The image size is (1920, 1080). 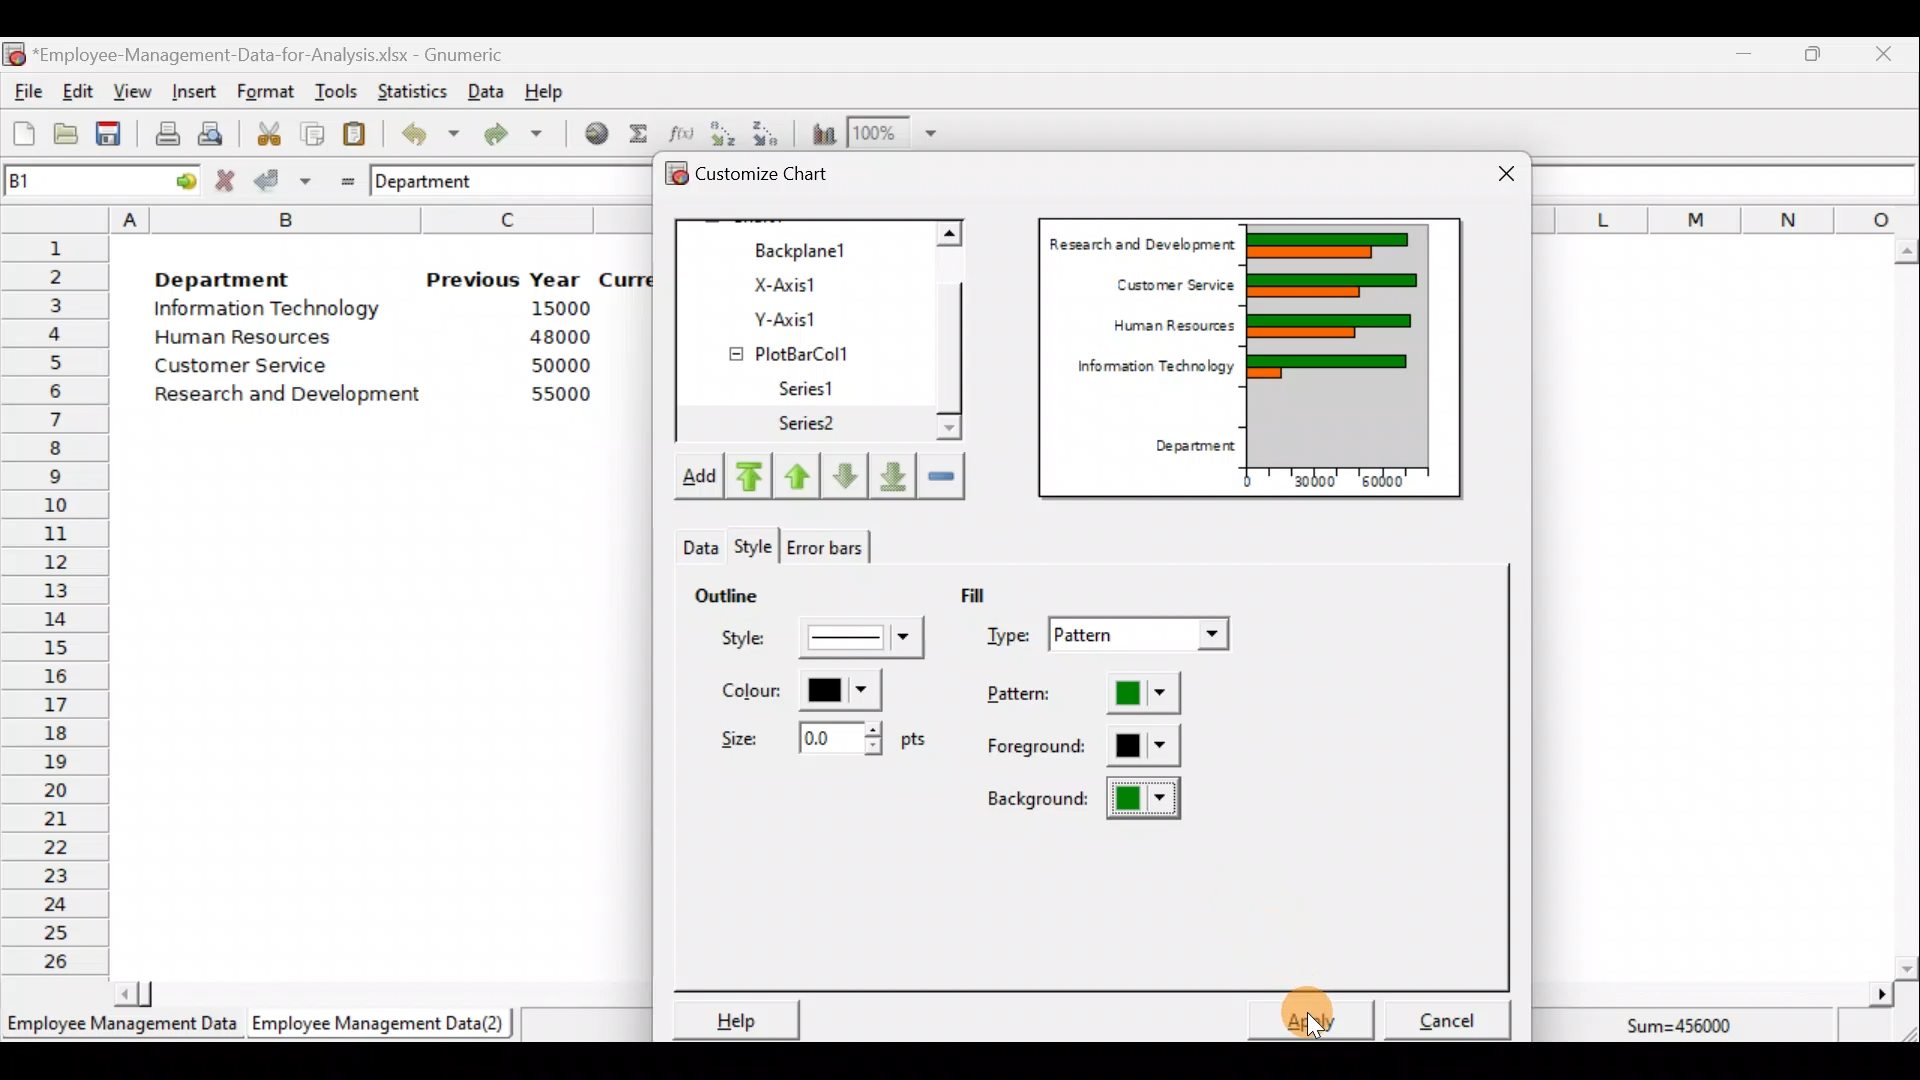 I want to click on Employee Management Data (2), so click(x=383, y=1024).